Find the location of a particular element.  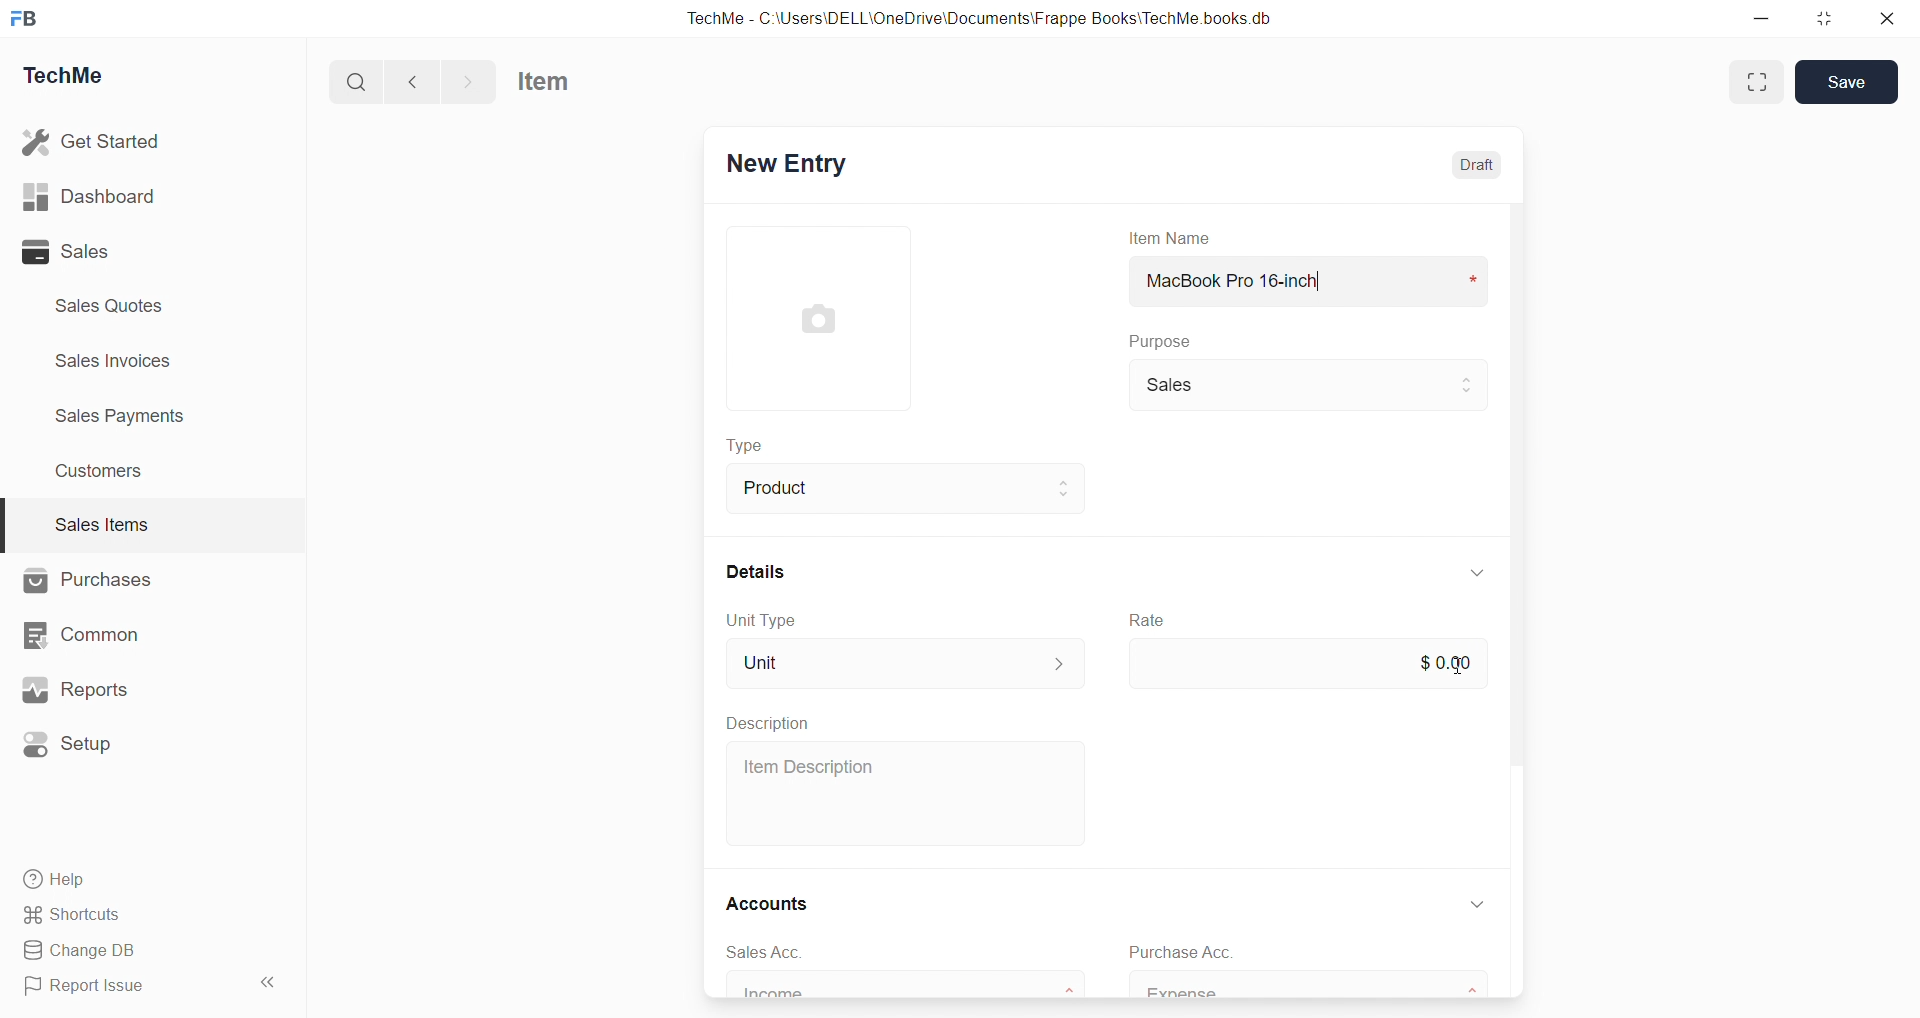

FB is located at coordinates (28, 18).